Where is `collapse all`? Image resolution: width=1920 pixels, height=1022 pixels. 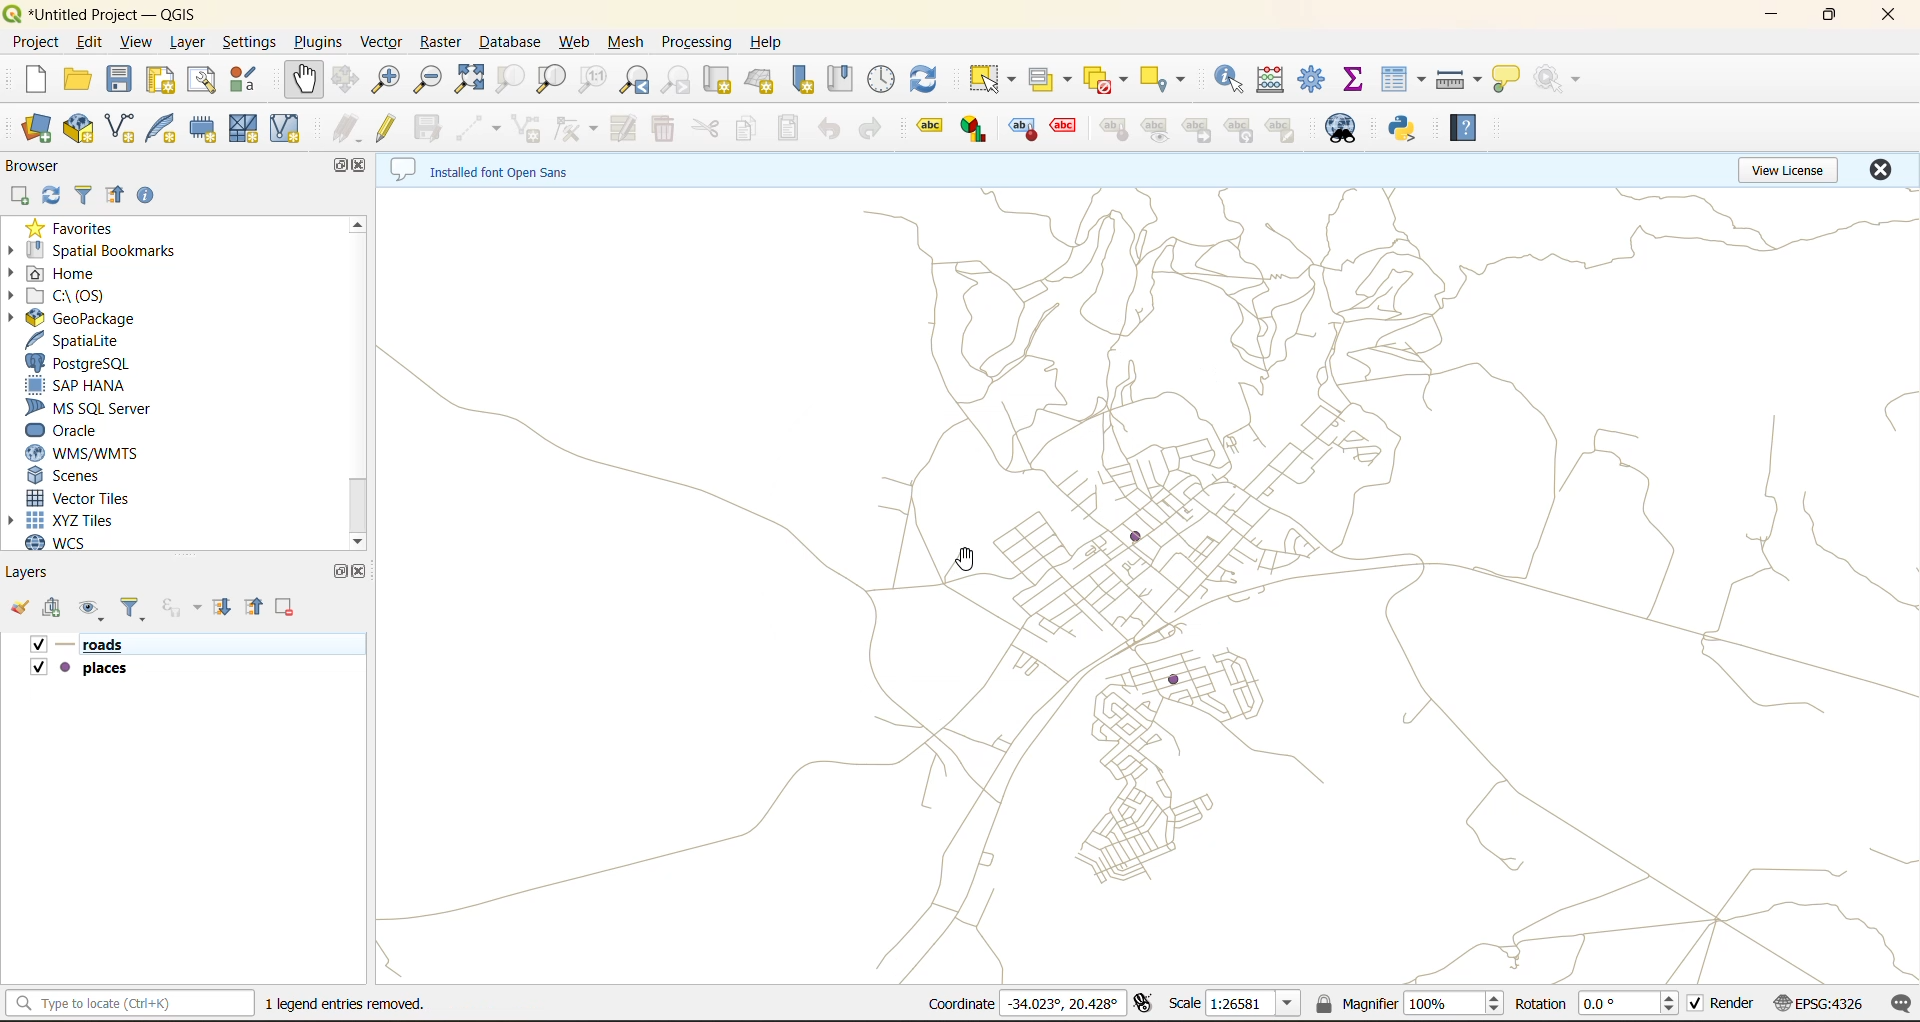 collapse all is located at coordinates (253, 608).